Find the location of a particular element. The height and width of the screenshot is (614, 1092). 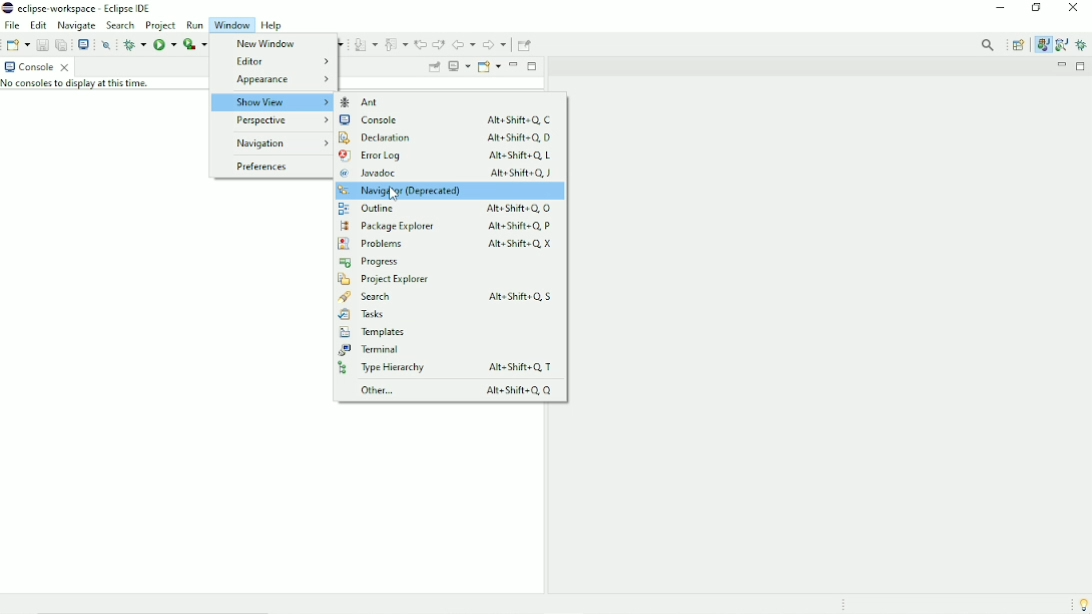

Run is located at coordinates (194, 25).